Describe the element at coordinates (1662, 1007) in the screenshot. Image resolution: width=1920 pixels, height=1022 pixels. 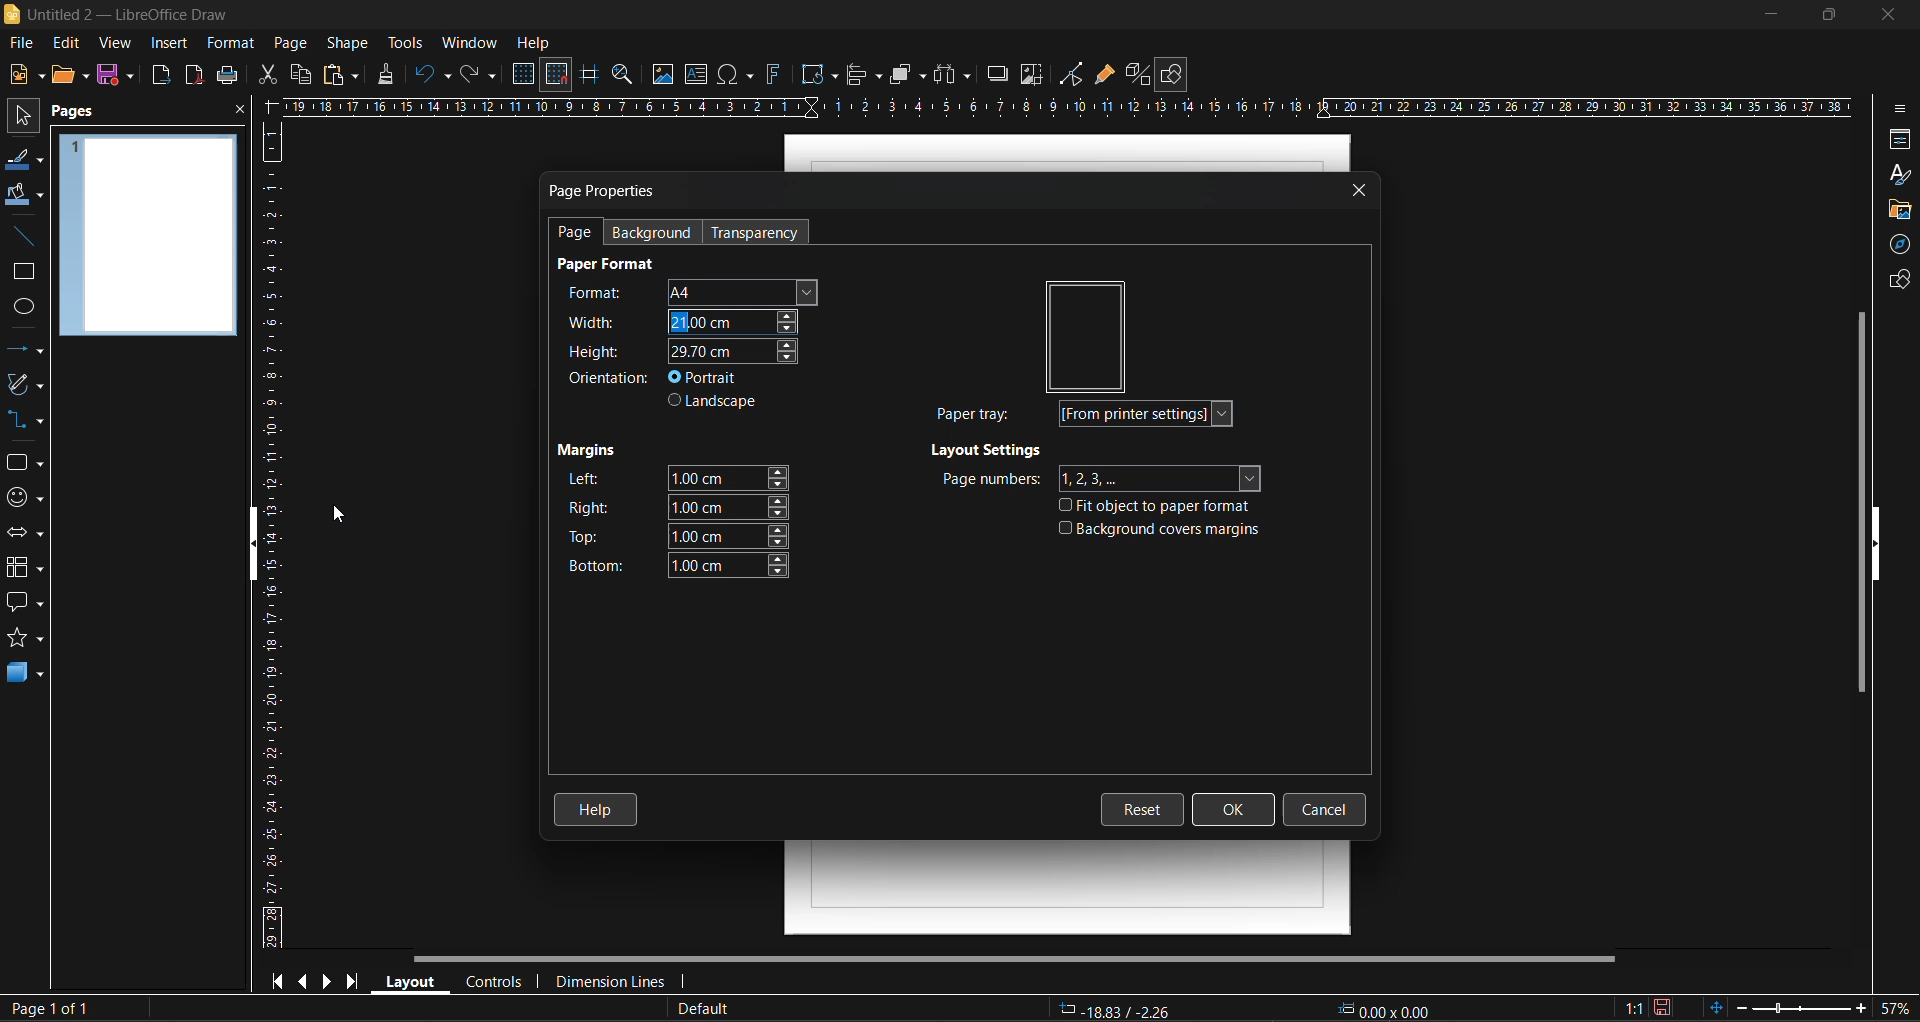
I see `click to save` at that location.